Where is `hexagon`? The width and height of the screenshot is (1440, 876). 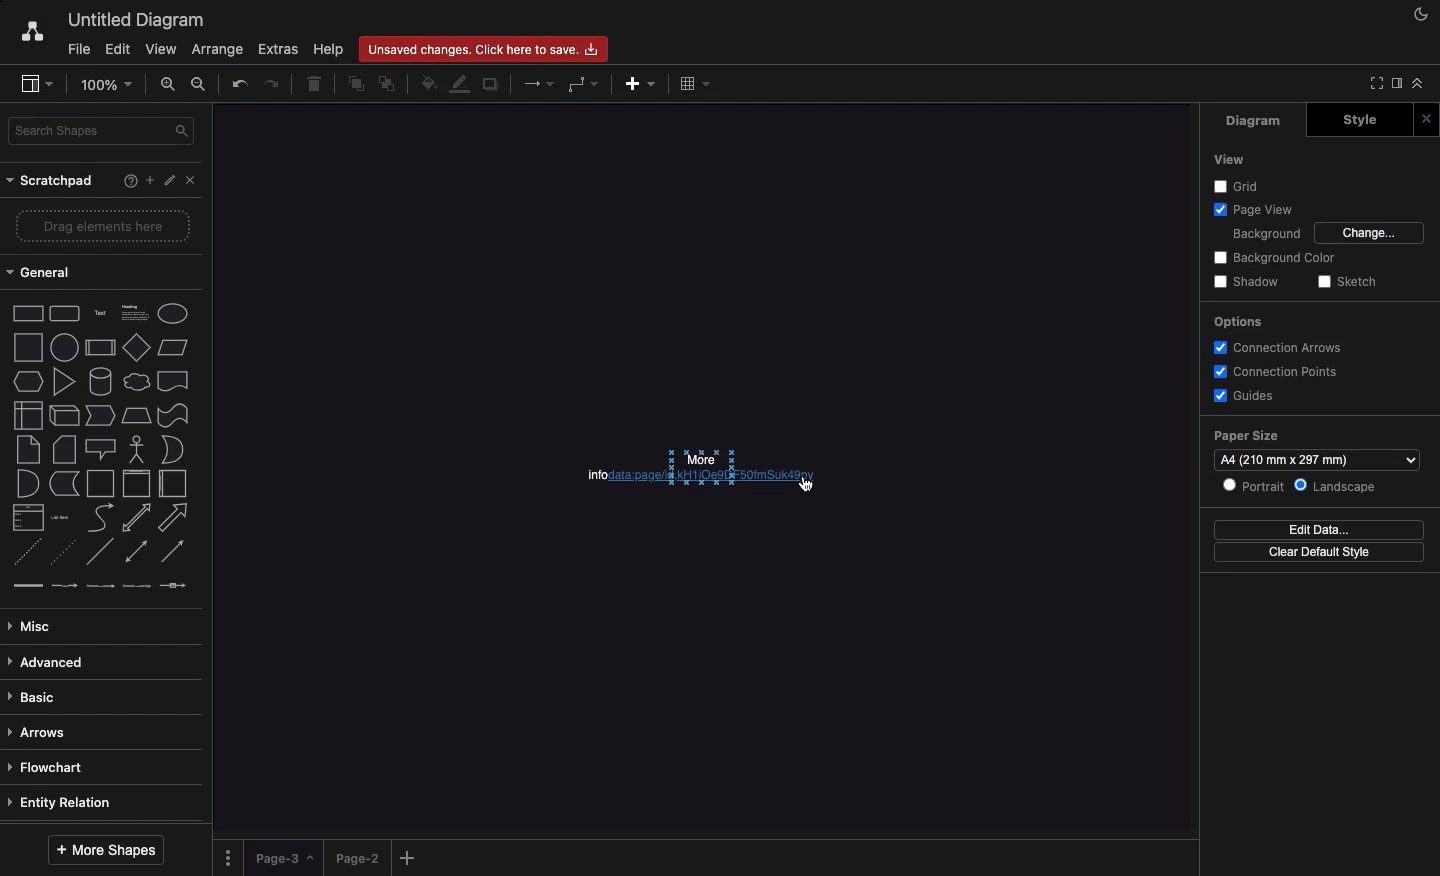
hexagon is located at coordinates (29, 382).